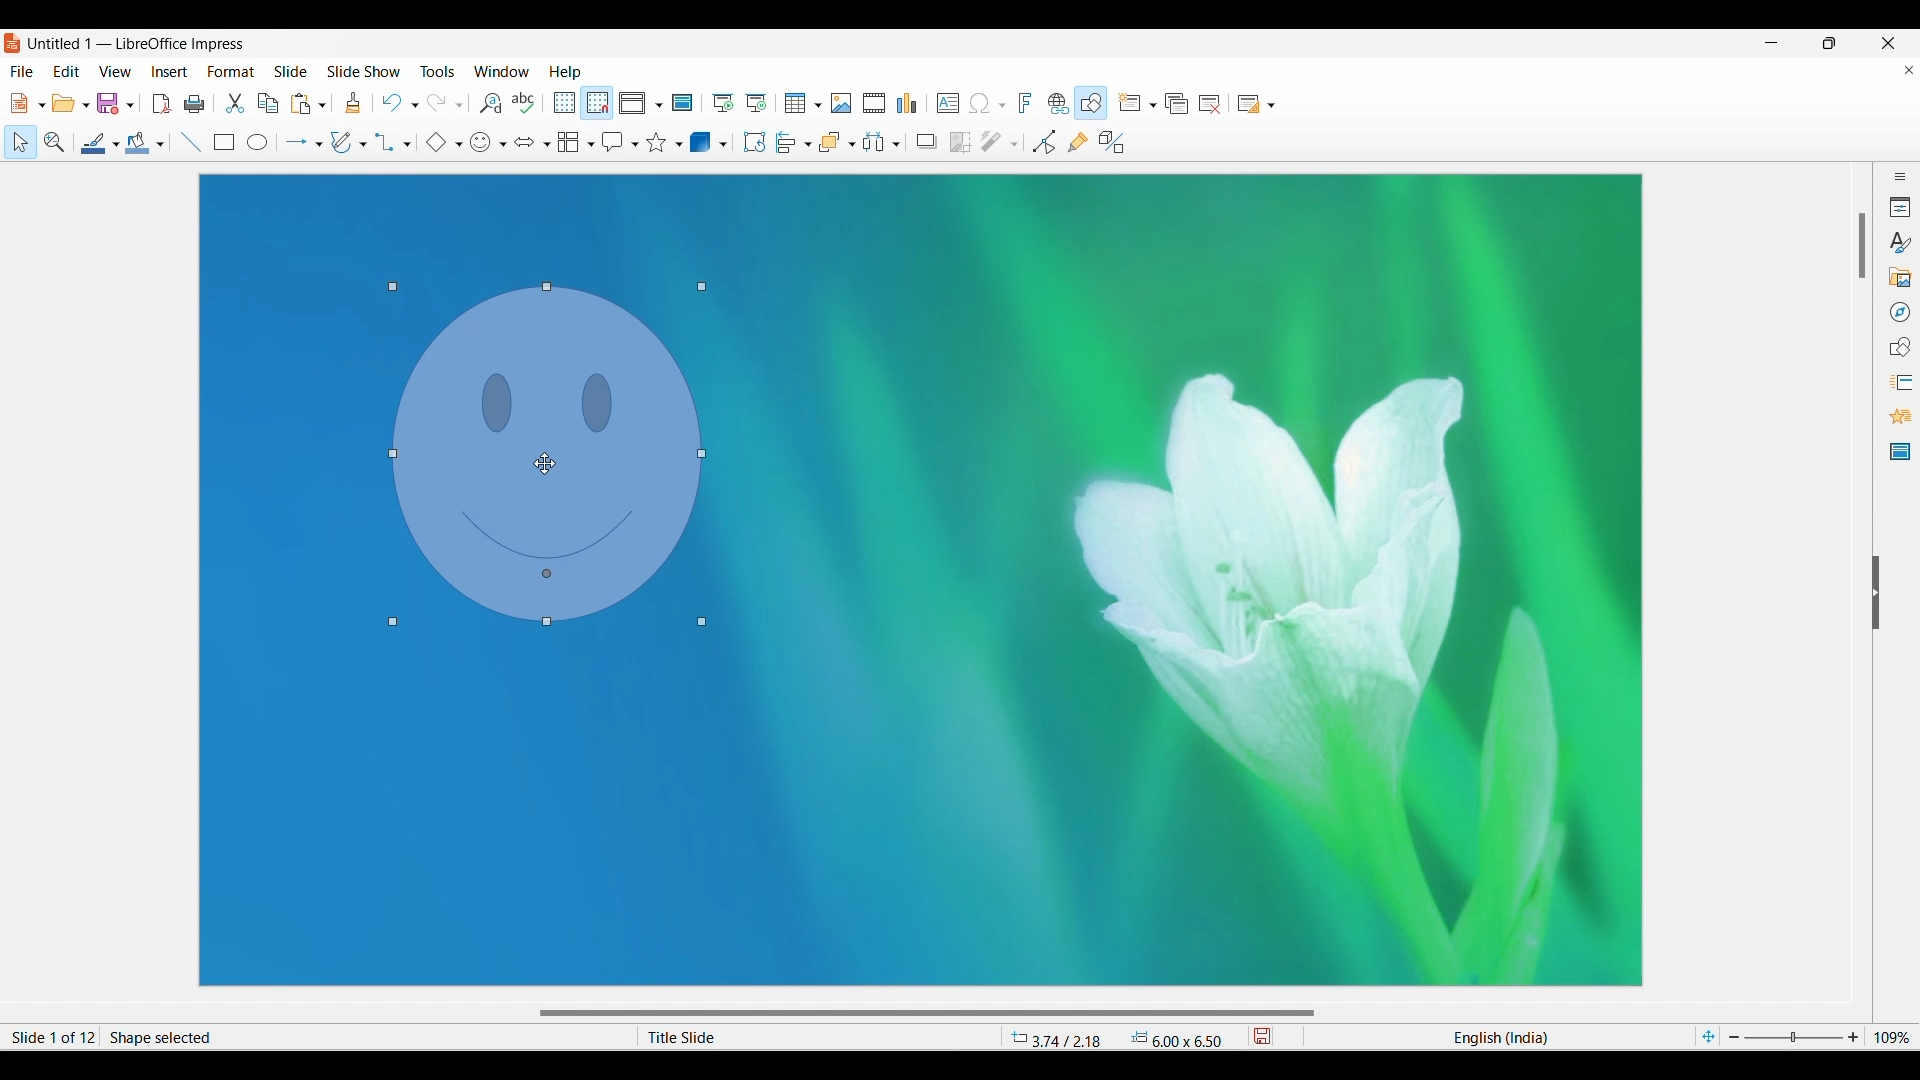 This screenshot has height=1080, width=1920. What do you see at coordinates (1271, 106) in the screenshot?
I see `Slide layout options` at bounding box center [1271, 106].